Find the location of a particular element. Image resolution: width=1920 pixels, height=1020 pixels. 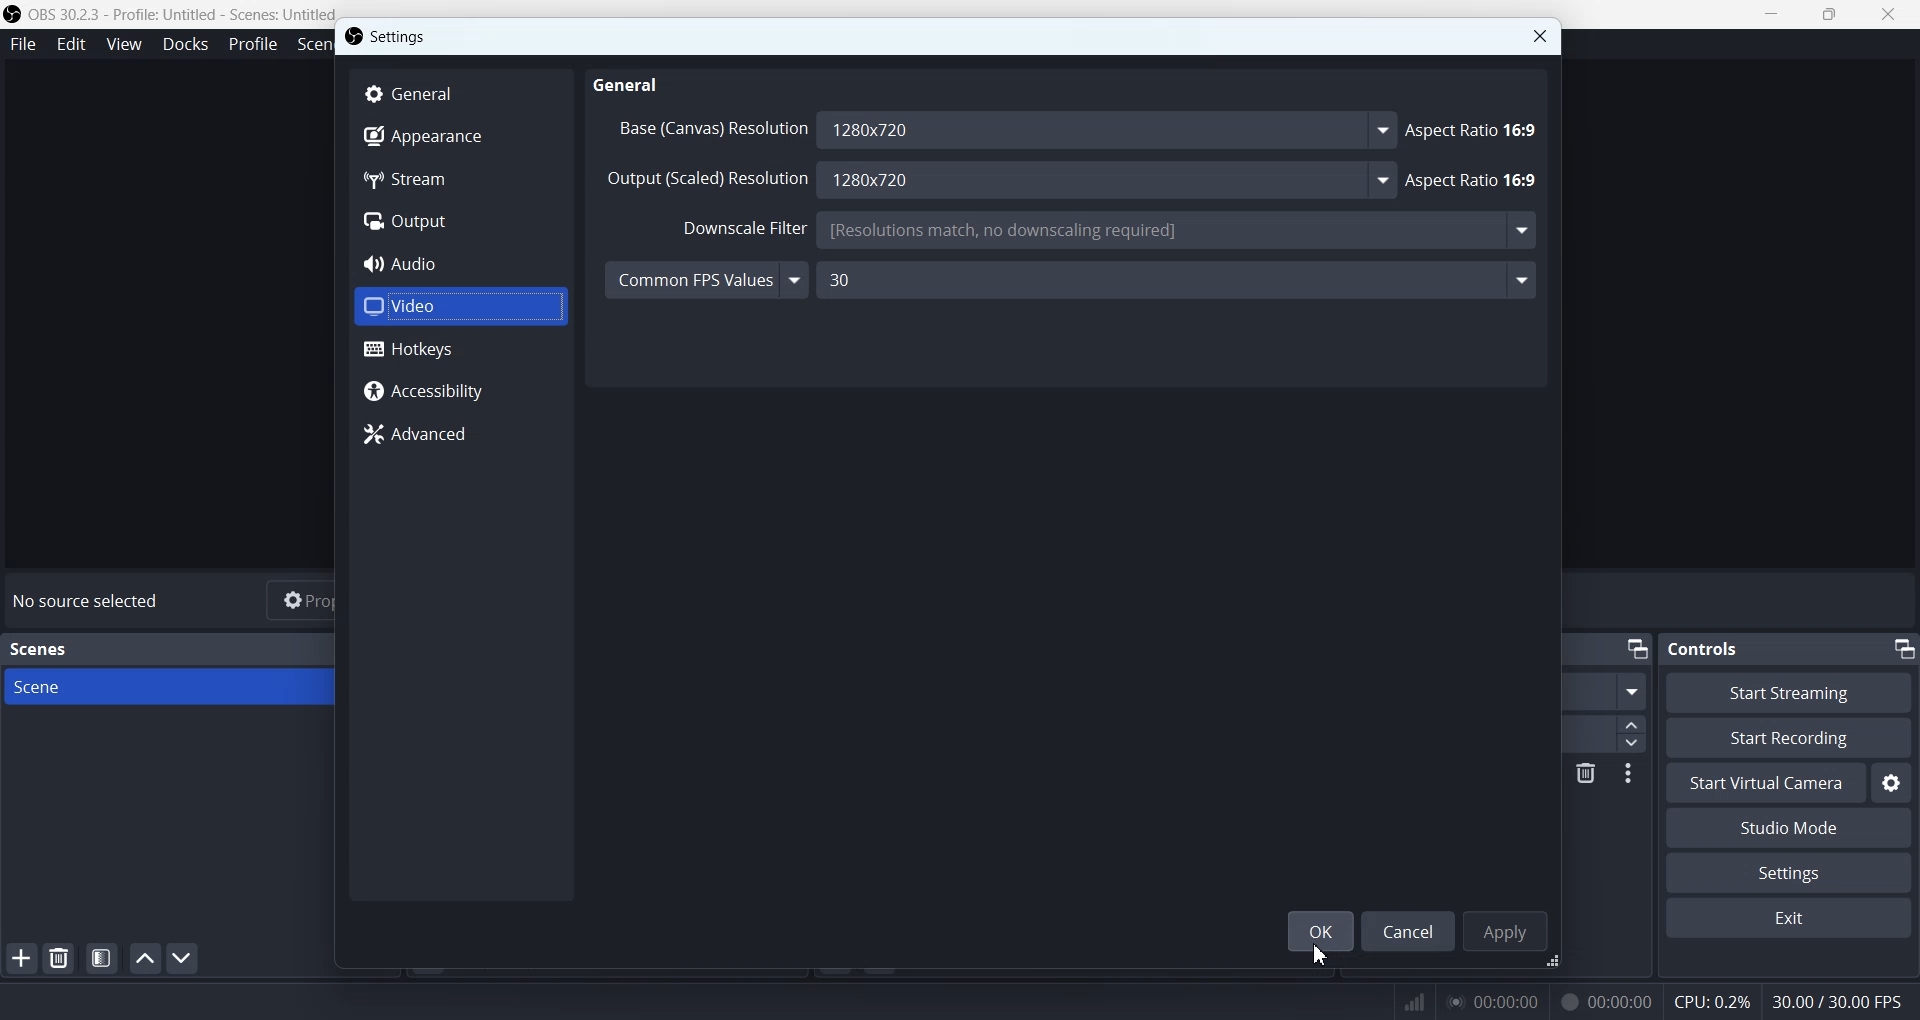

Start Recording is located at coordinates (1791, 738).